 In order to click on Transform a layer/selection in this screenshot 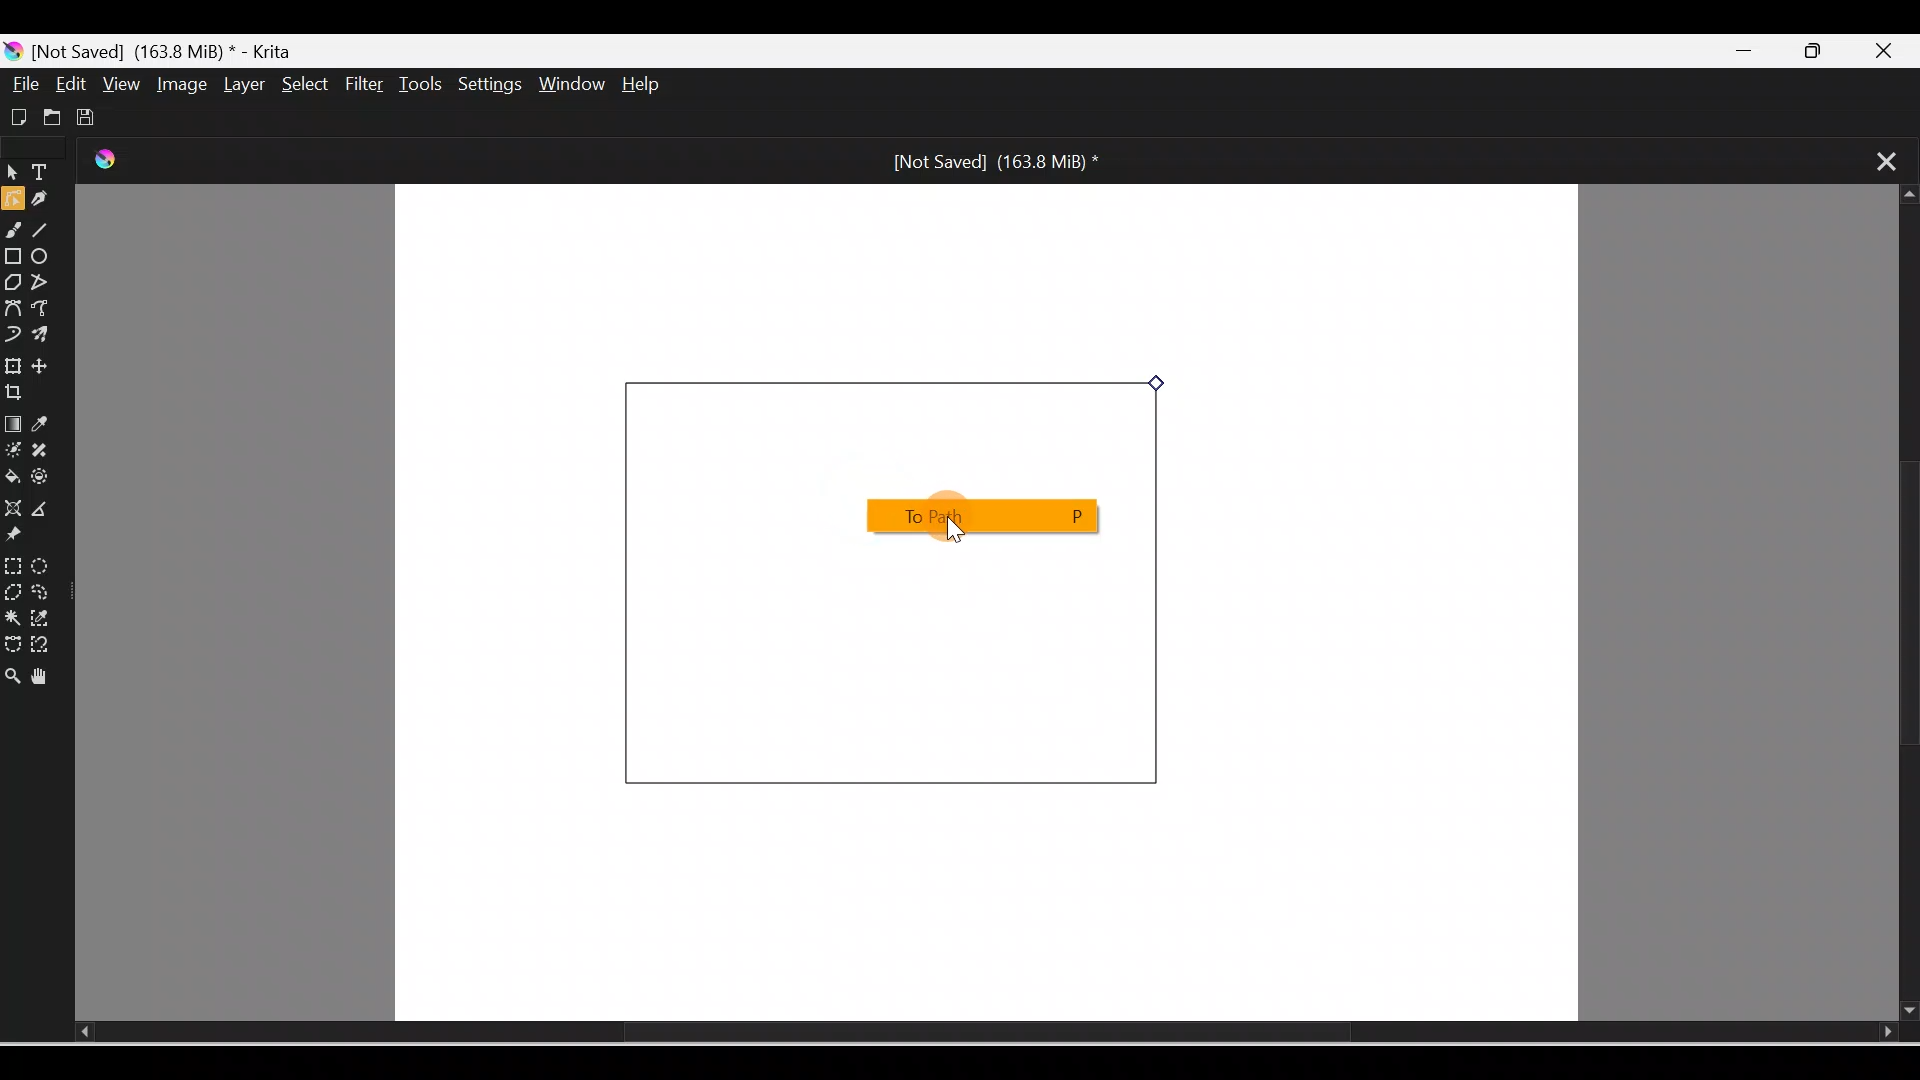, I will do `click(13, 363)`.